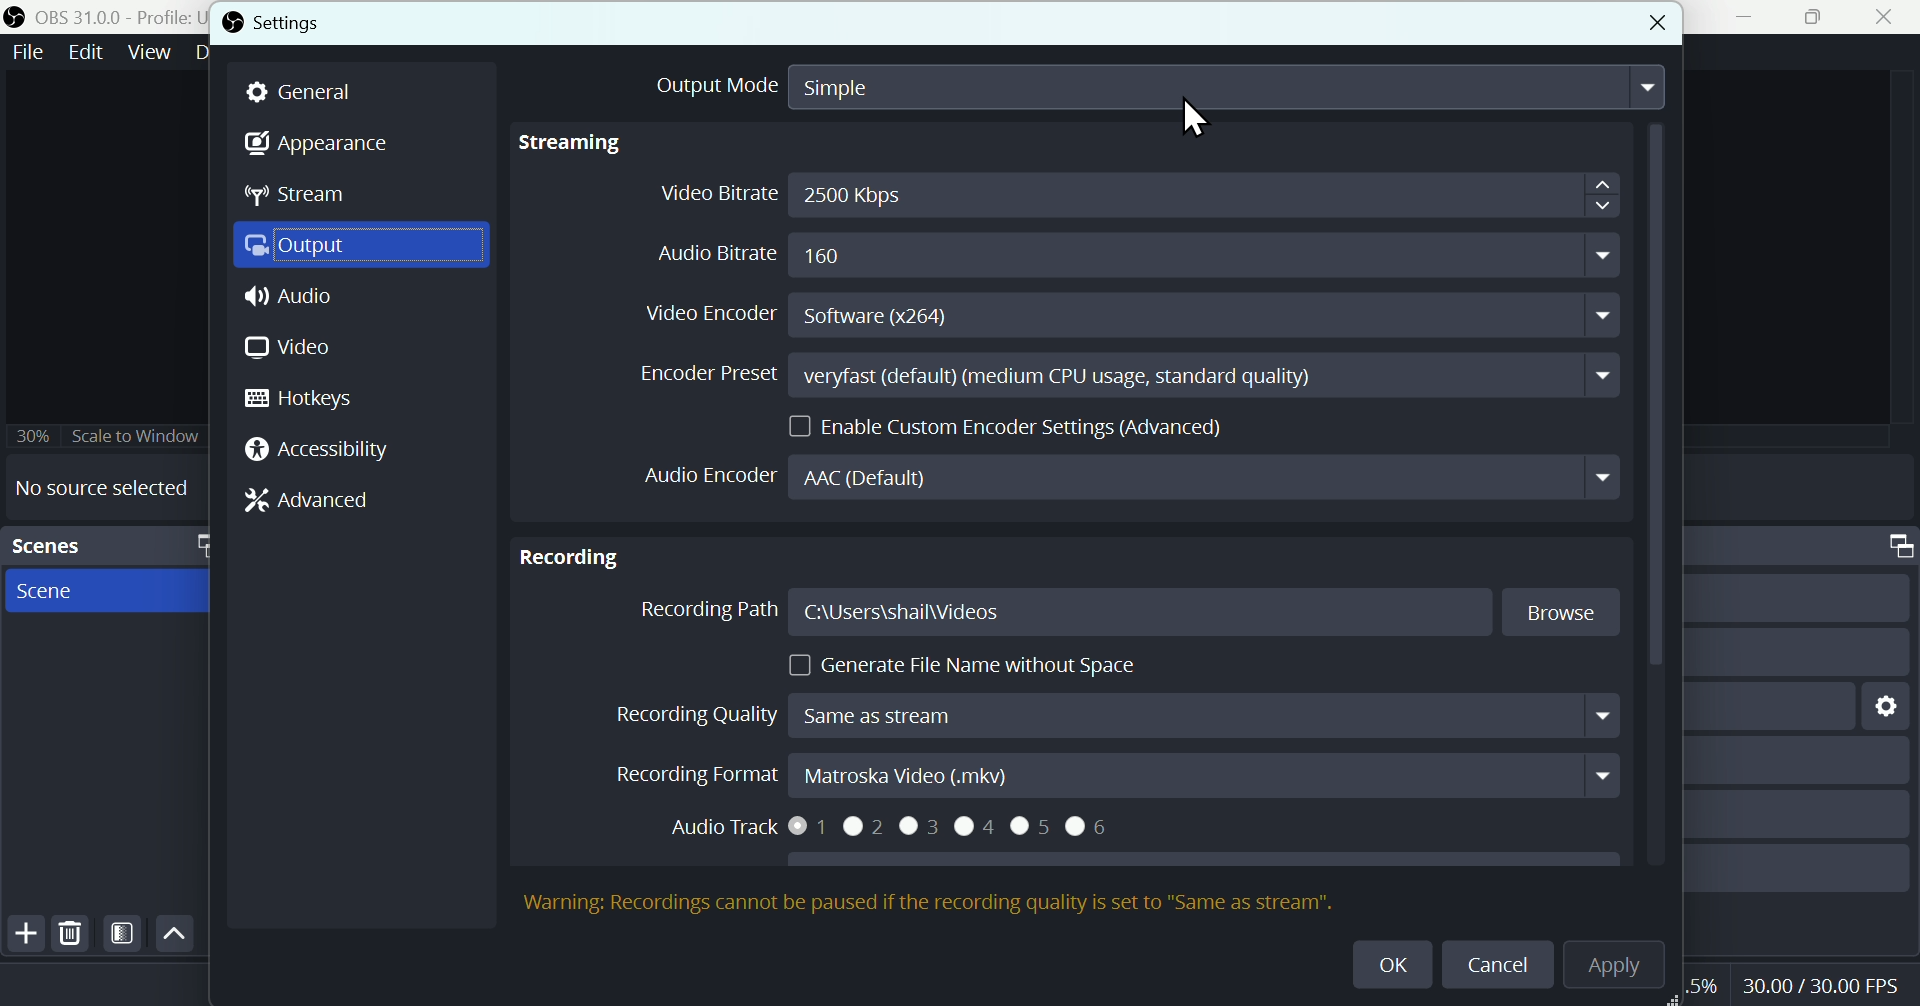 This screenshot has height=1006, width=1920. What do you see at coordinates (913, 832) in the screenshot?
I see `Audio track` at bounding box center [913, 832].